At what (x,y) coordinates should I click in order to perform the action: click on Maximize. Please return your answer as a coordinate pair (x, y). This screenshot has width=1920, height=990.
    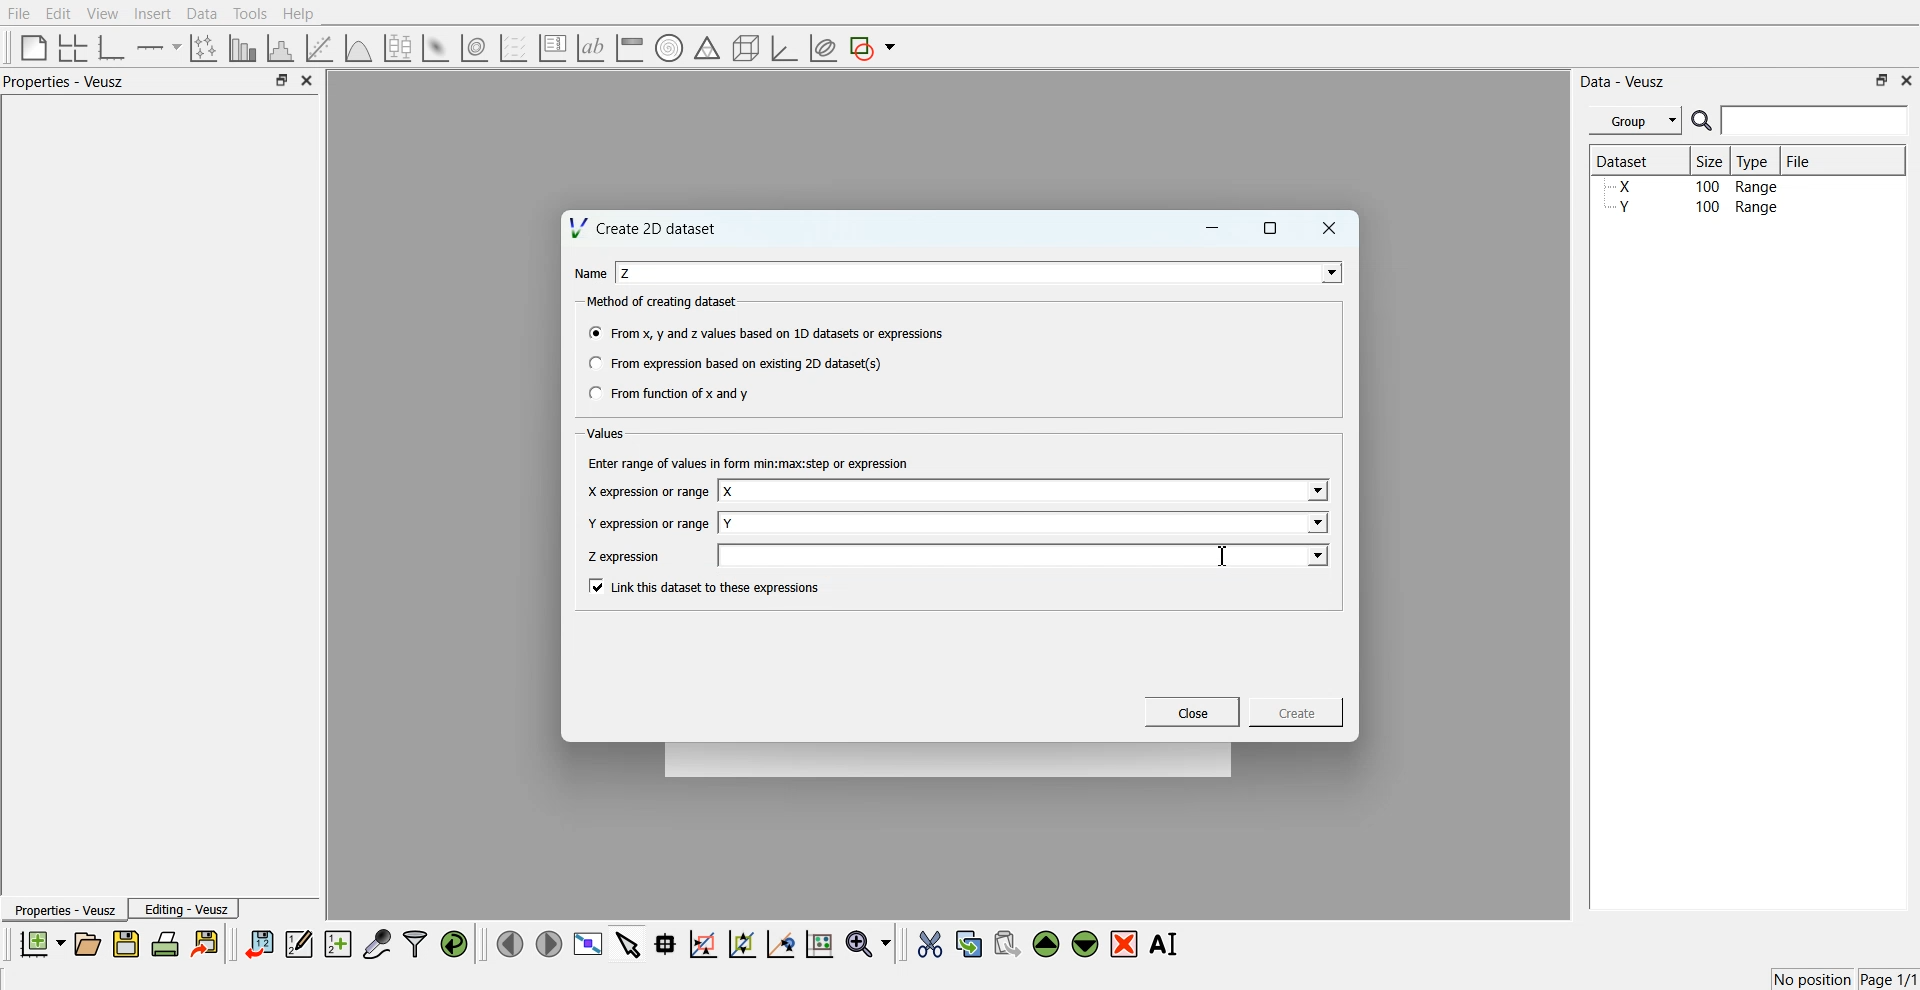
    Looking at the image, I should click on (281, 79).